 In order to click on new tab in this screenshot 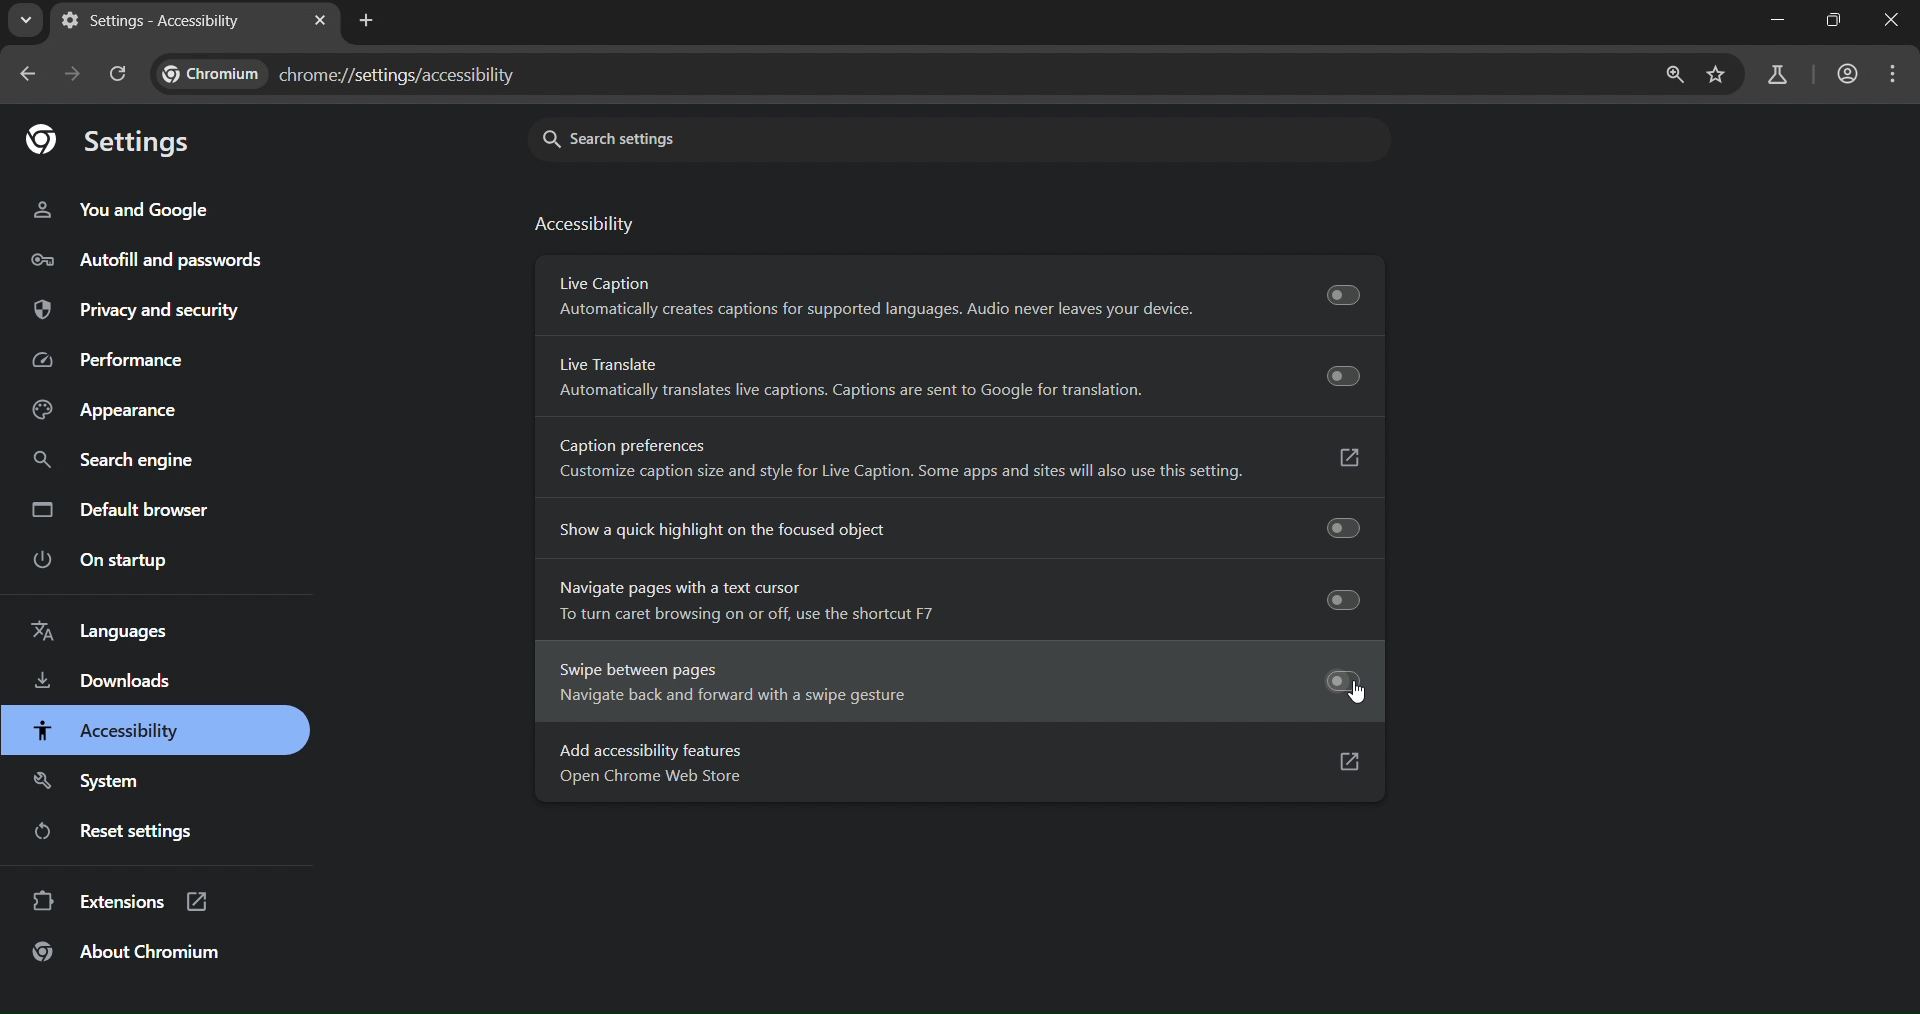, I will do `click(371, 22)`.